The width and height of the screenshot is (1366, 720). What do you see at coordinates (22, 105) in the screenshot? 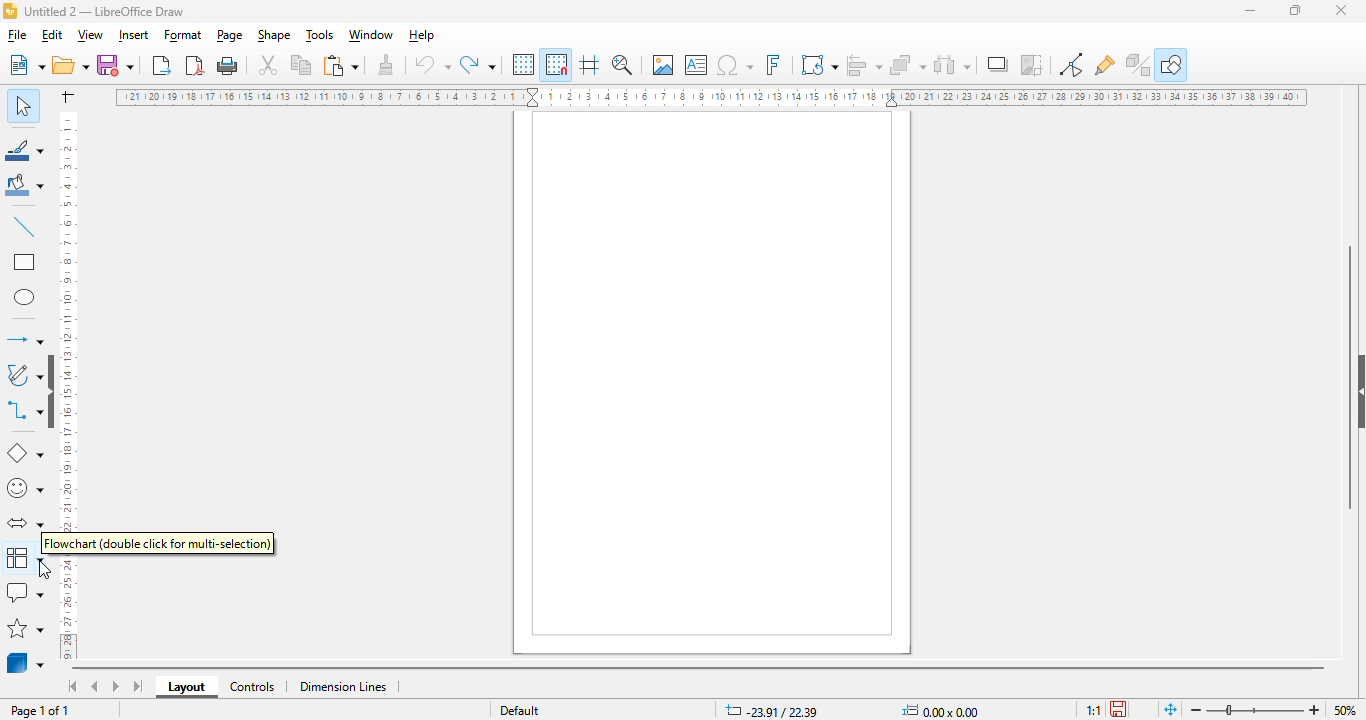
I see `select` at bounding box center [22, 105].